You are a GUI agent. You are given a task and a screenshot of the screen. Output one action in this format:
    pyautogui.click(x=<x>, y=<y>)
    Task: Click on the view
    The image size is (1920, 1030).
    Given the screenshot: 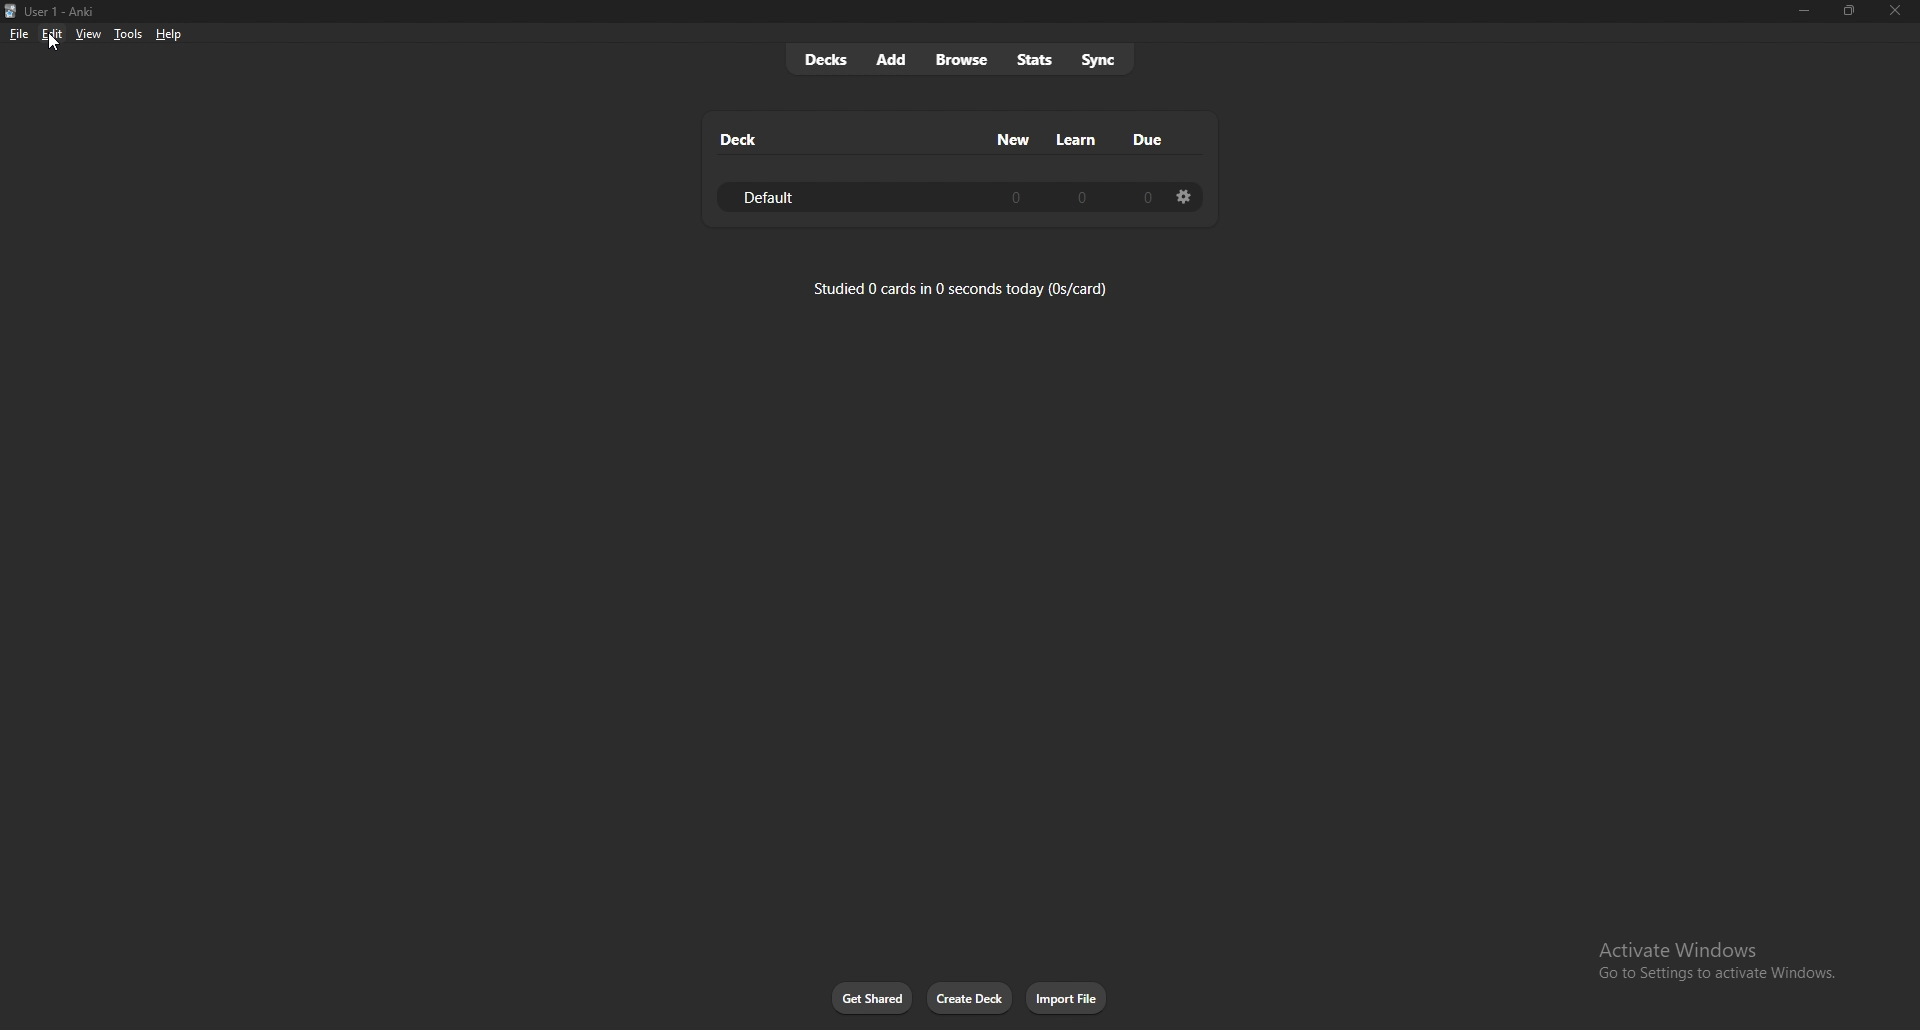 What is the action you would take?
    pyautogui.click(x=86, y=33)
    